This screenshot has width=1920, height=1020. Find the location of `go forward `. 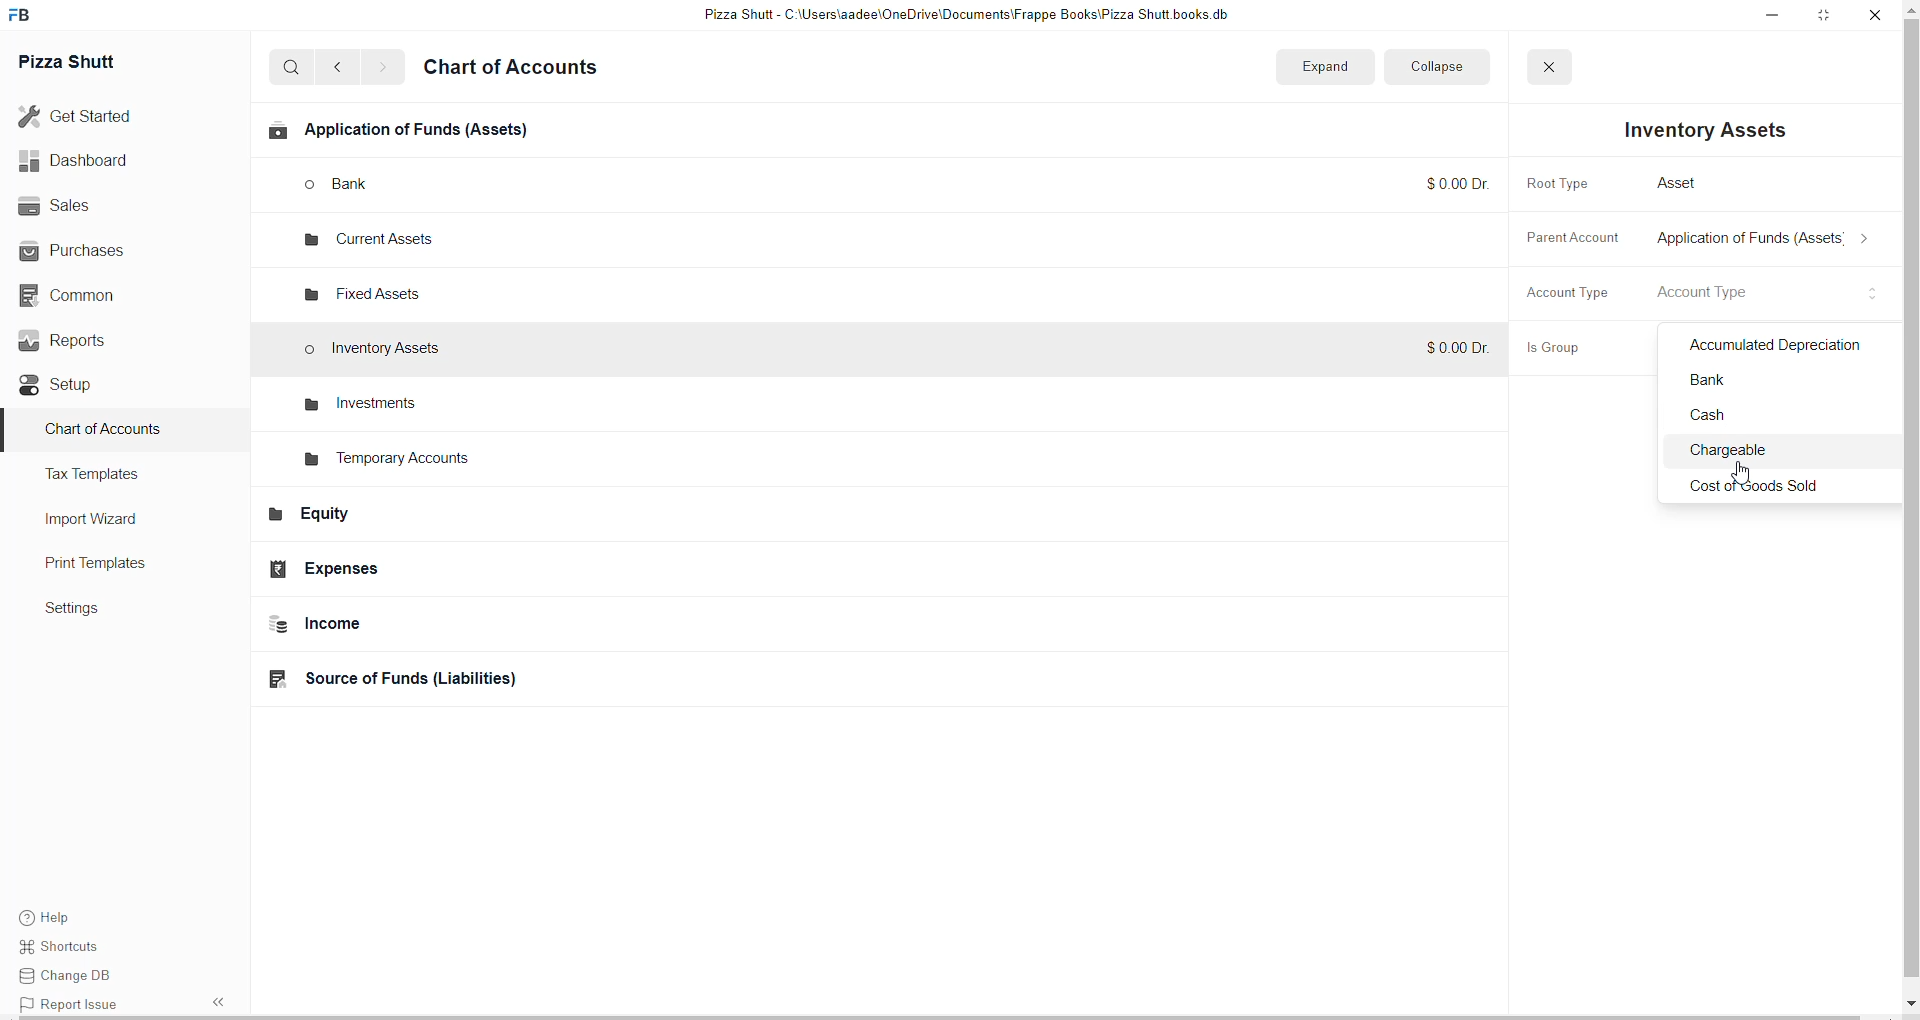

go forward  is located at coordinates (382, 69).